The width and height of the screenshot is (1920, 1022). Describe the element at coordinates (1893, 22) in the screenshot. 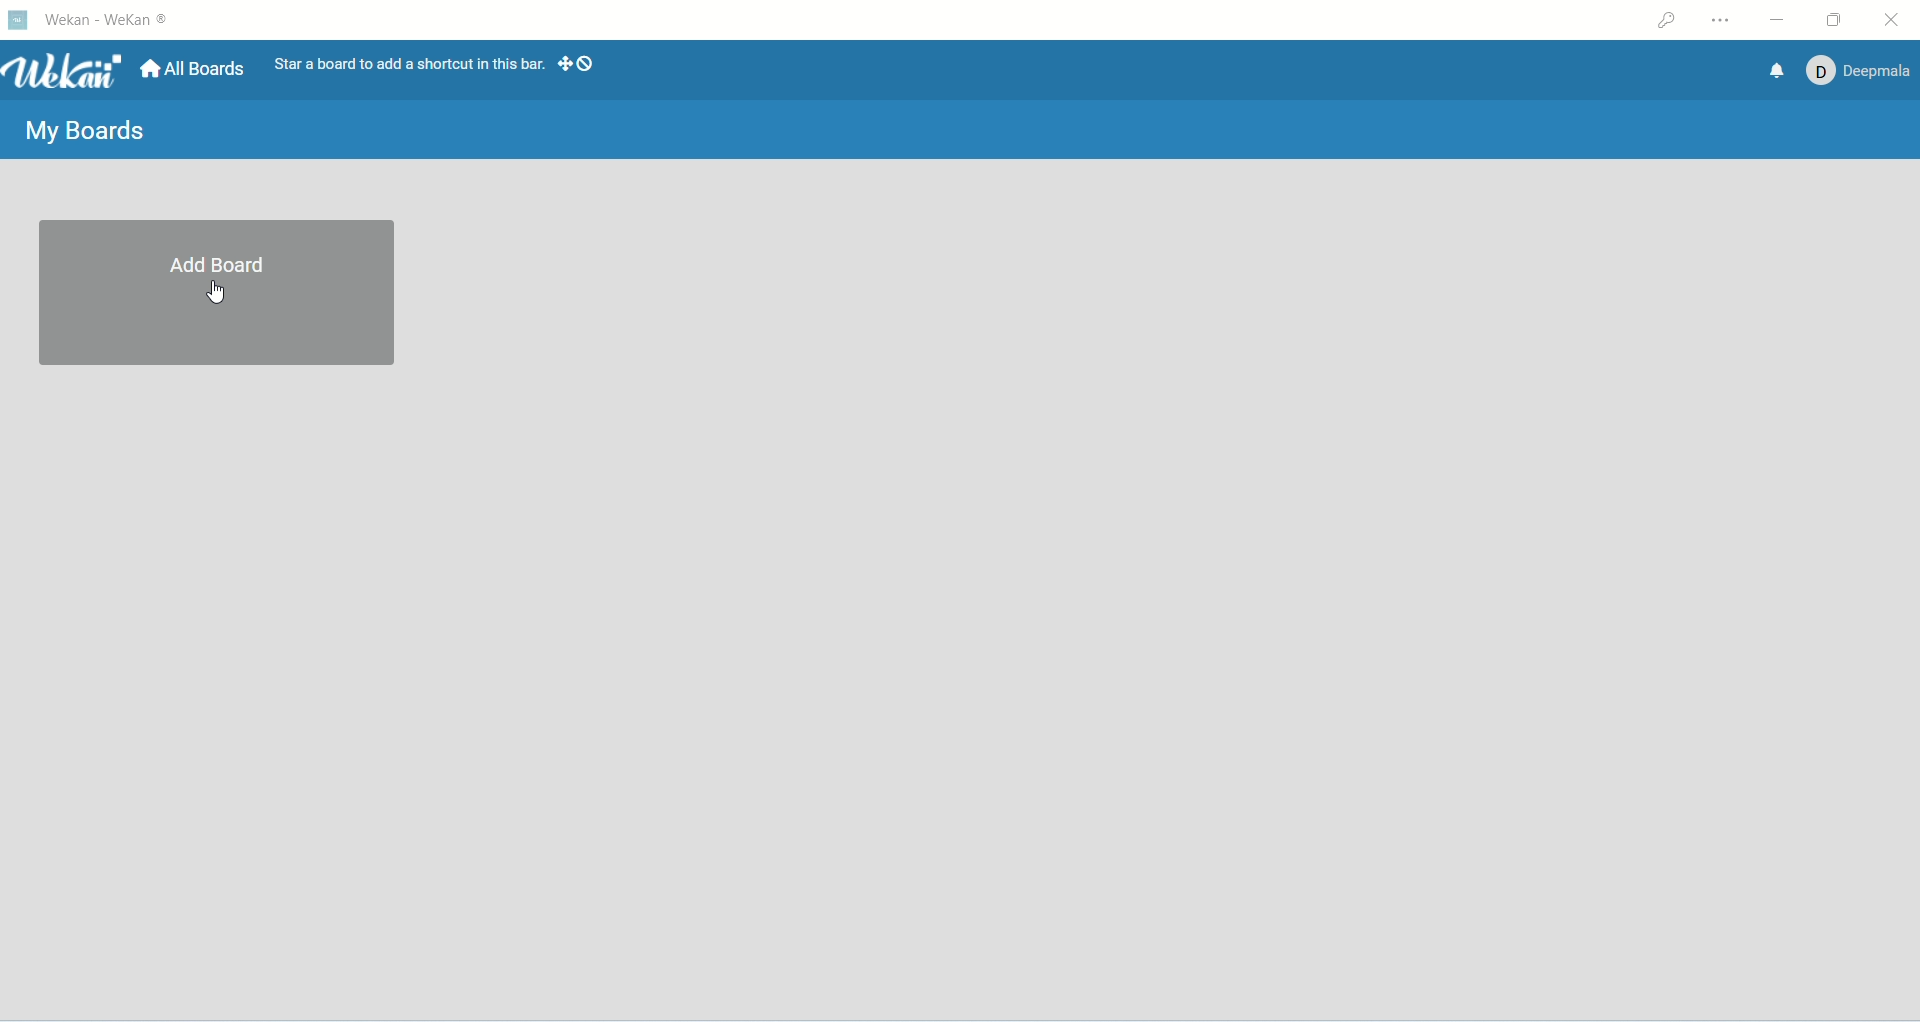

I see `close` at that location.